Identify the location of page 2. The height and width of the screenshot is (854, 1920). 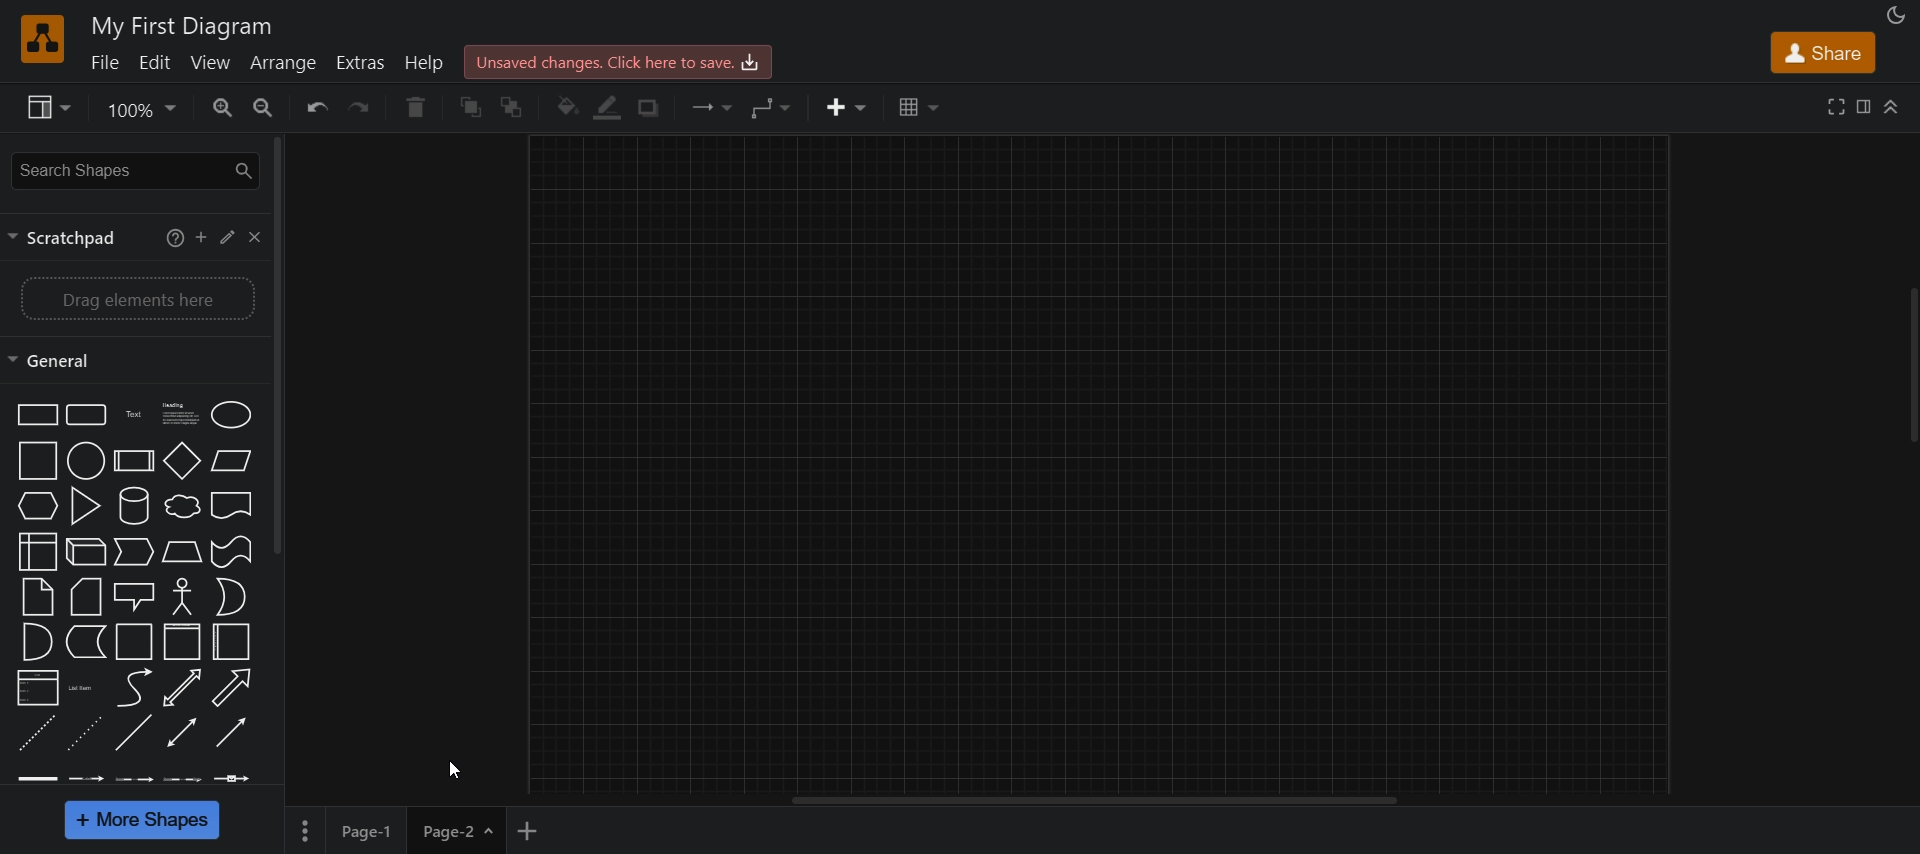
(459, 834).